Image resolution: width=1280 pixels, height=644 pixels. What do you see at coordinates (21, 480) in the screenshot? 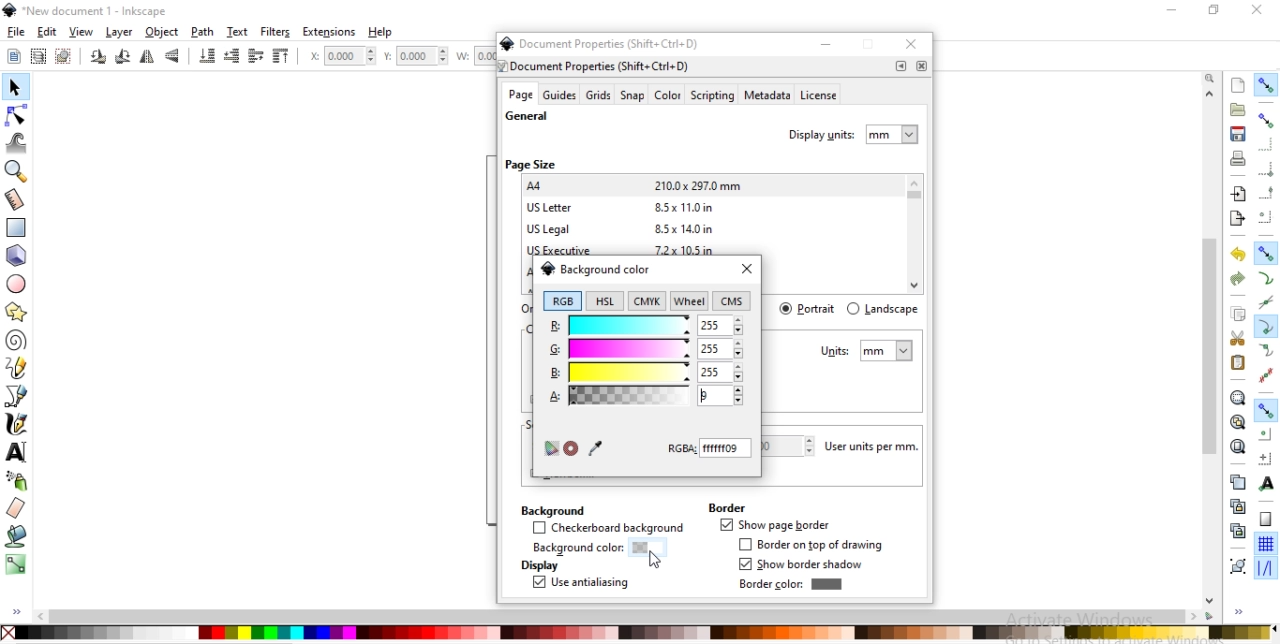
I see `spray objects by sculping or painting` at bounding box center [21, 480].